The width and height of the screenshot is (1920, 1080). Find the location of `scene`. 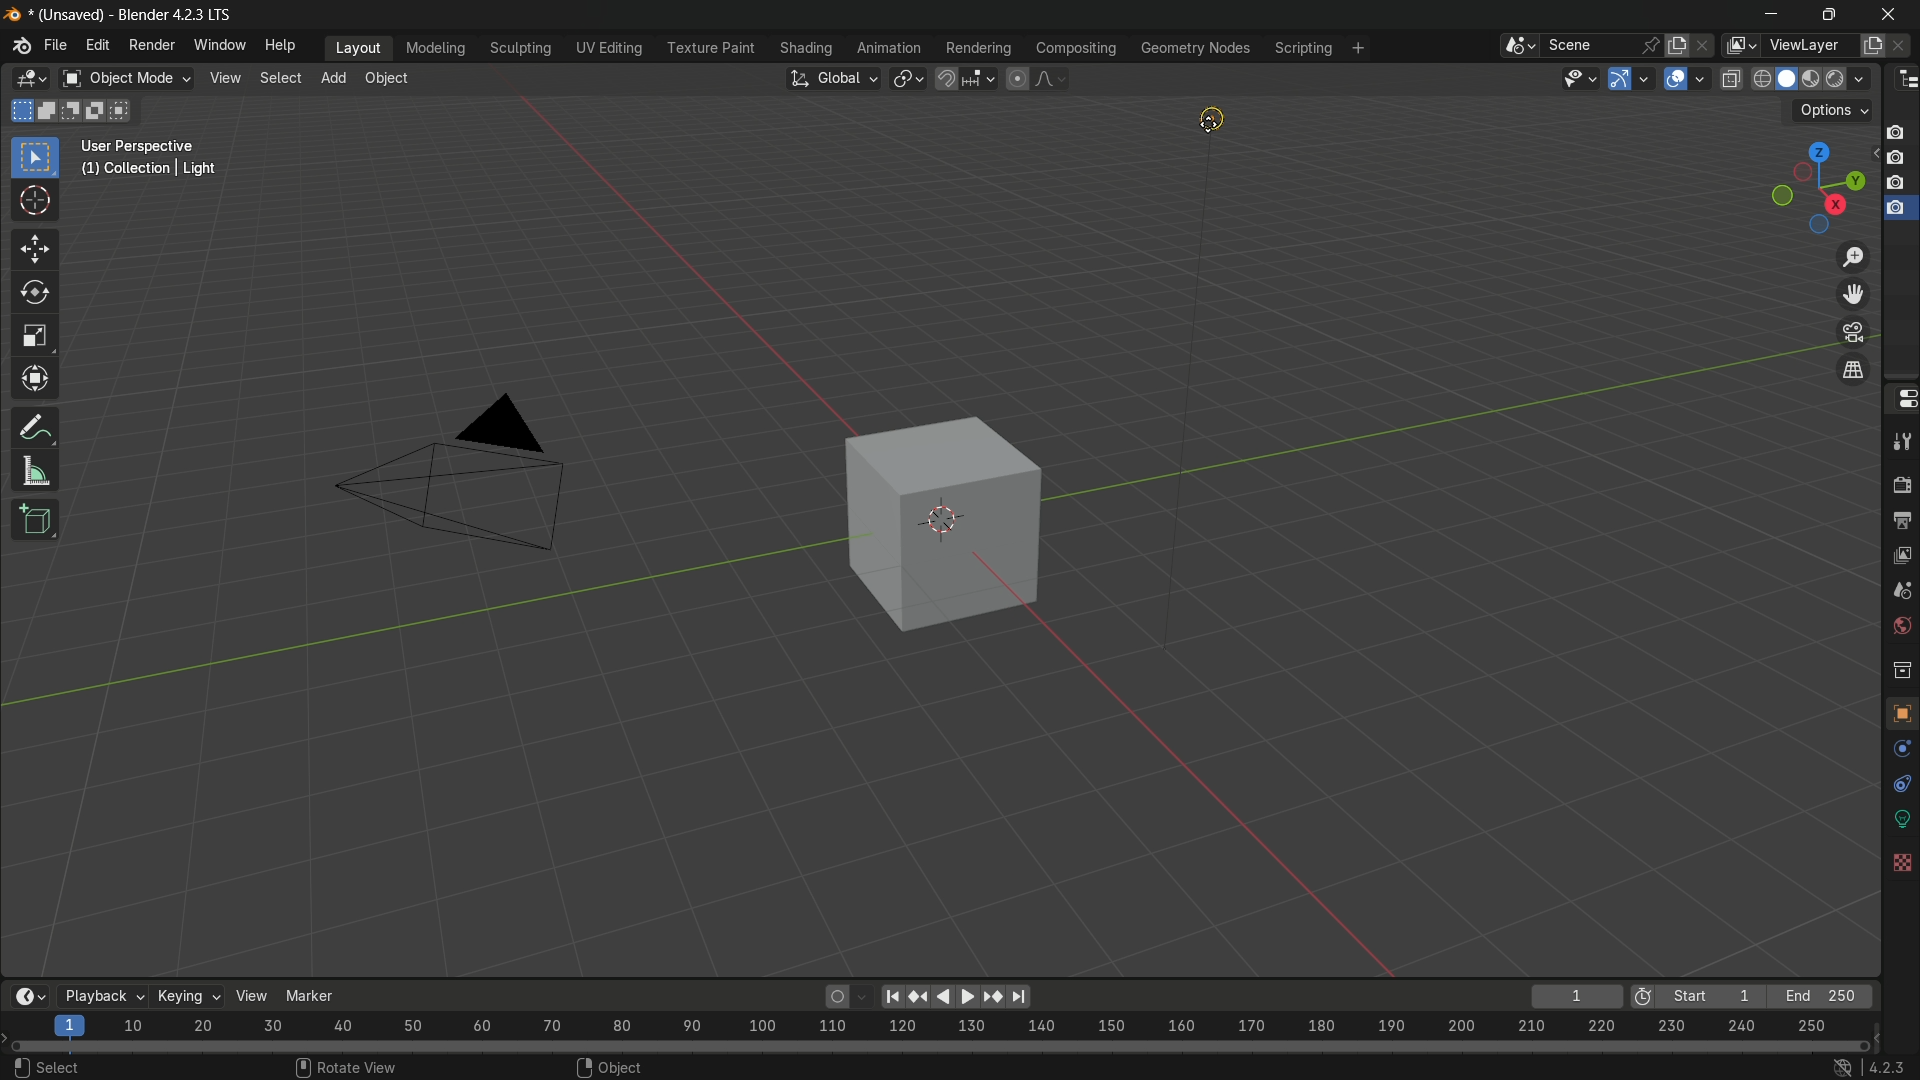

scene is located at coordinates (1901, 590).